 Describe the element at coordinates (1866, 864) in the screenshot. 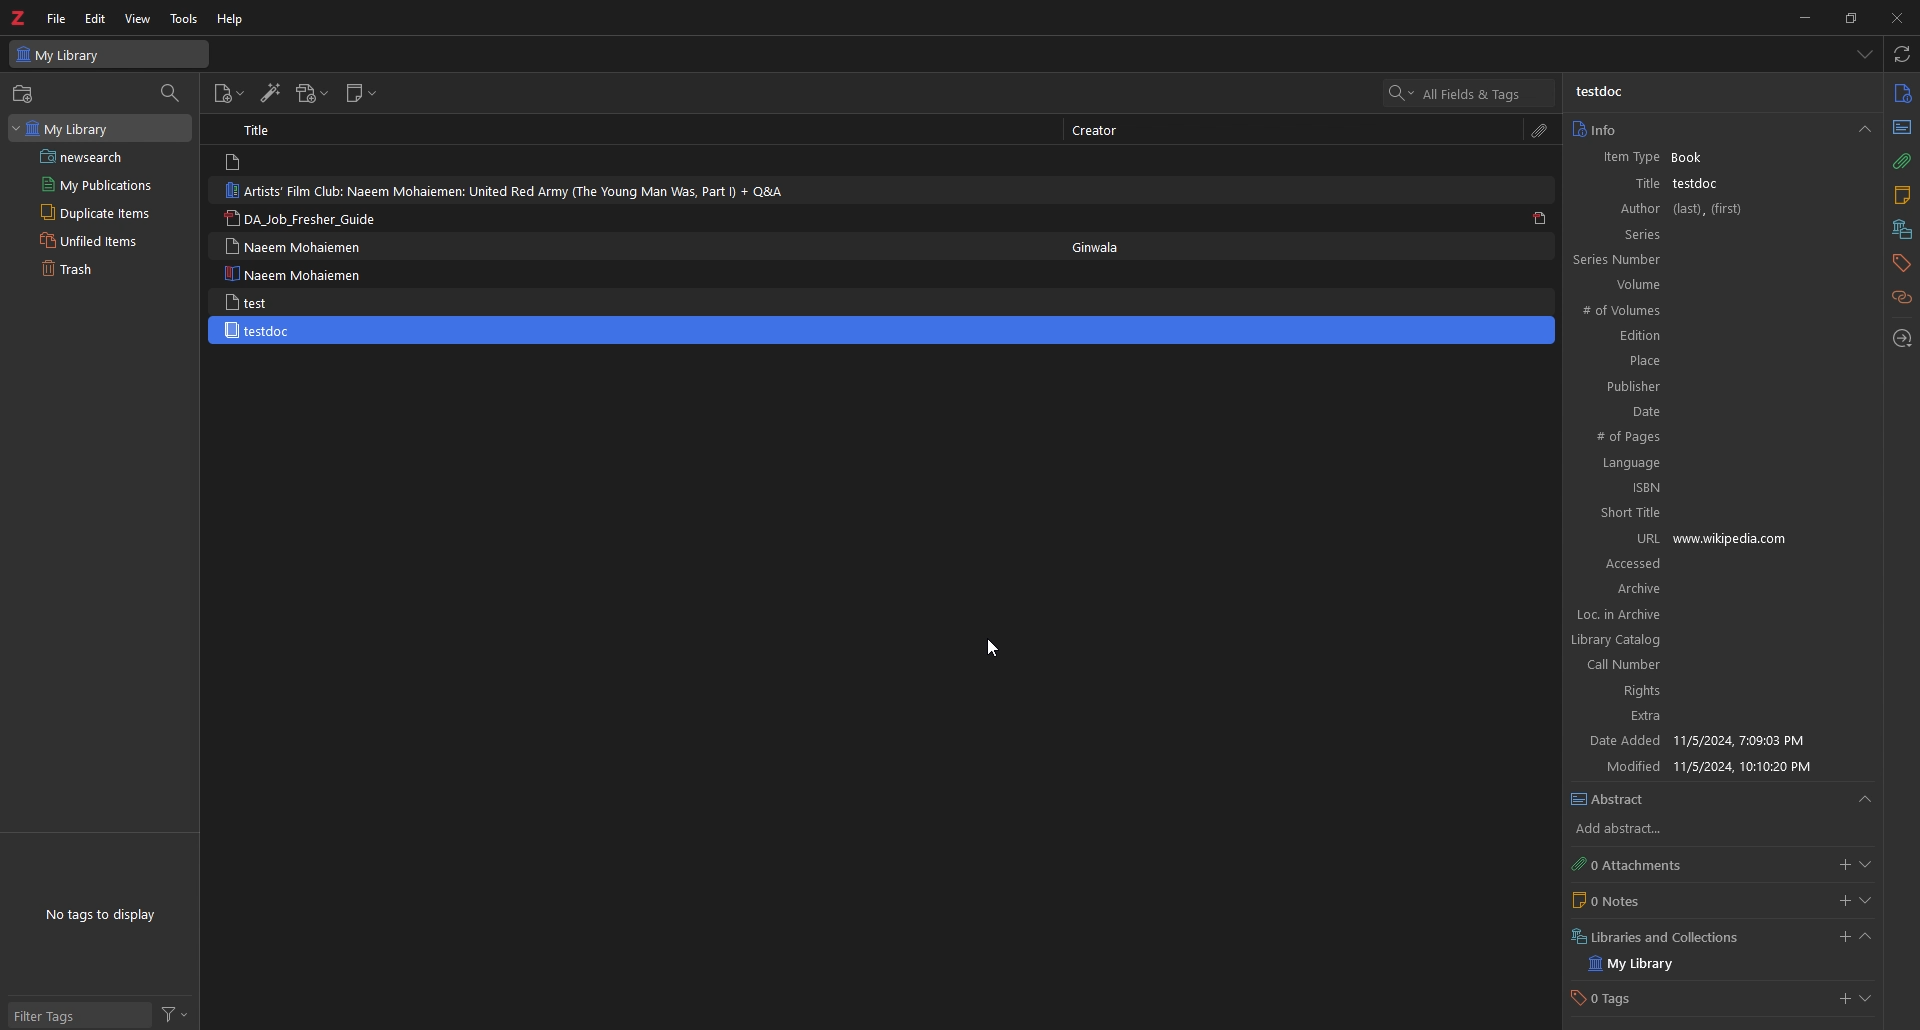

I see `show` at that location.